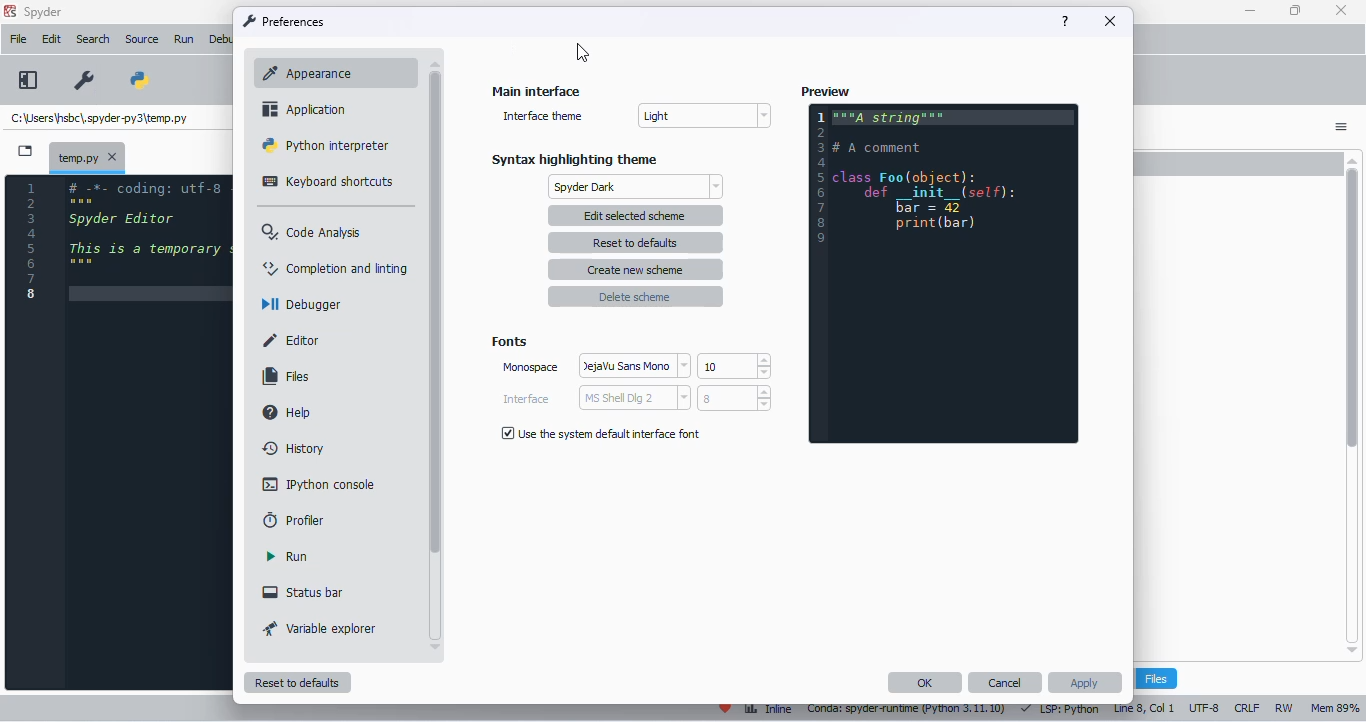 The image size is (1366, 722). I want to click on help, so click(1066, 22).